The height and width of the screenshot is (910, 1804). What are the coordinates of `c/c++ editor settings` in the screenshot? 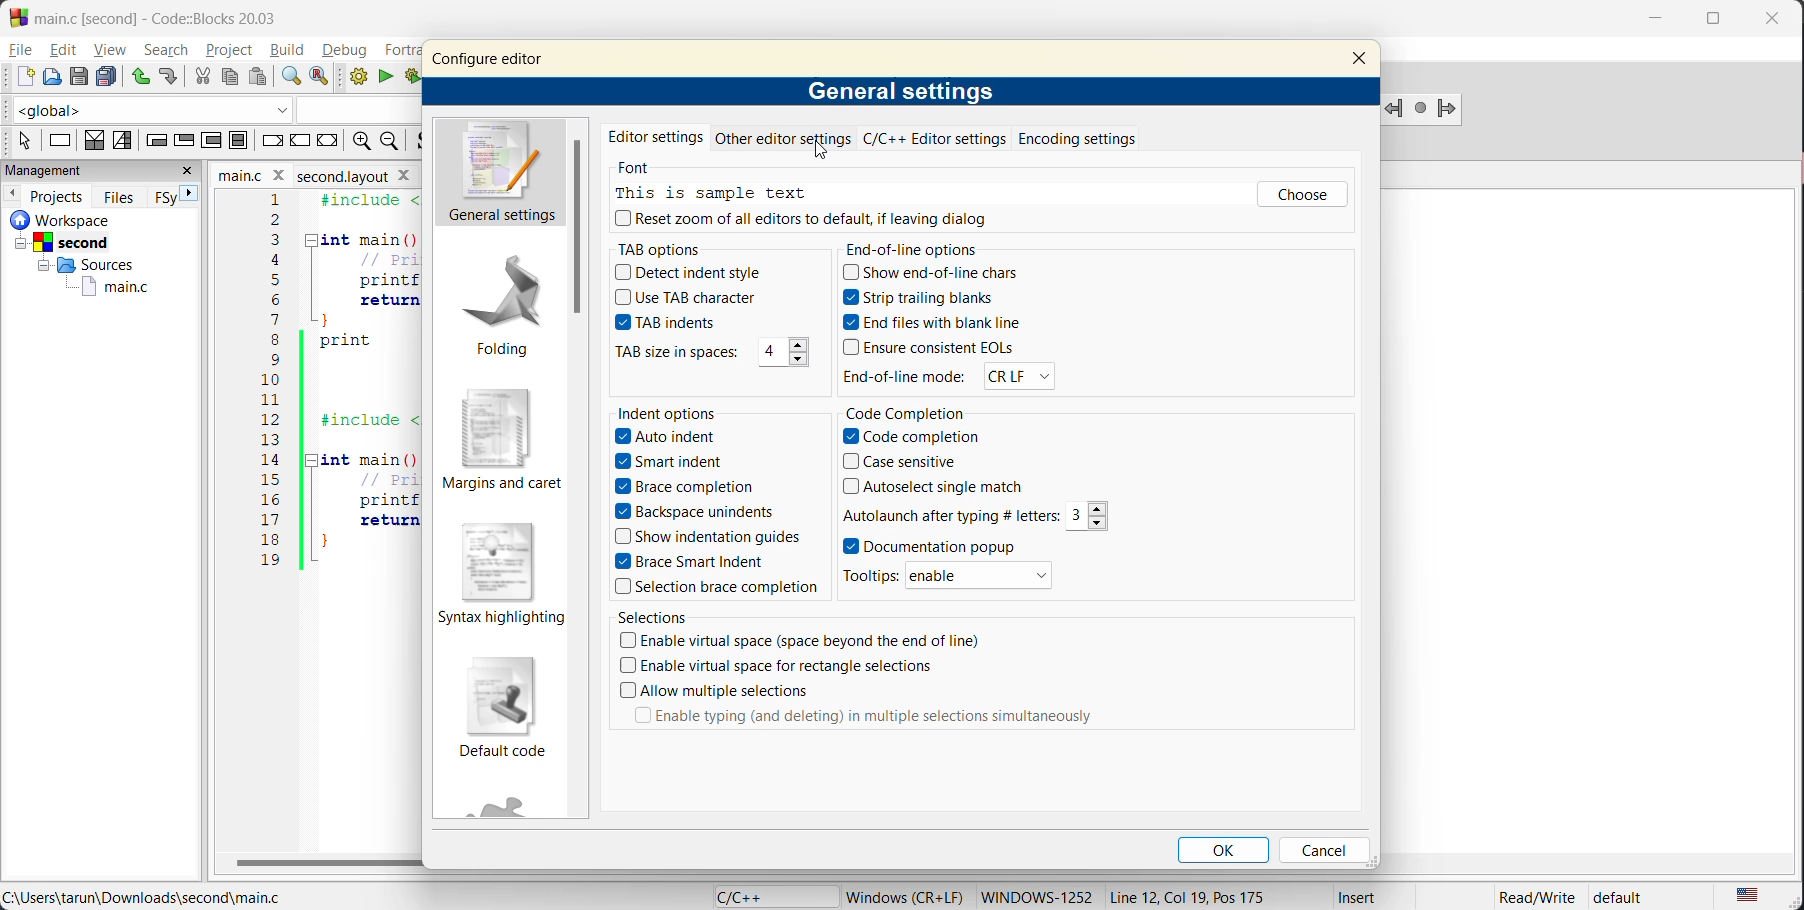 It's located at (930, 139).